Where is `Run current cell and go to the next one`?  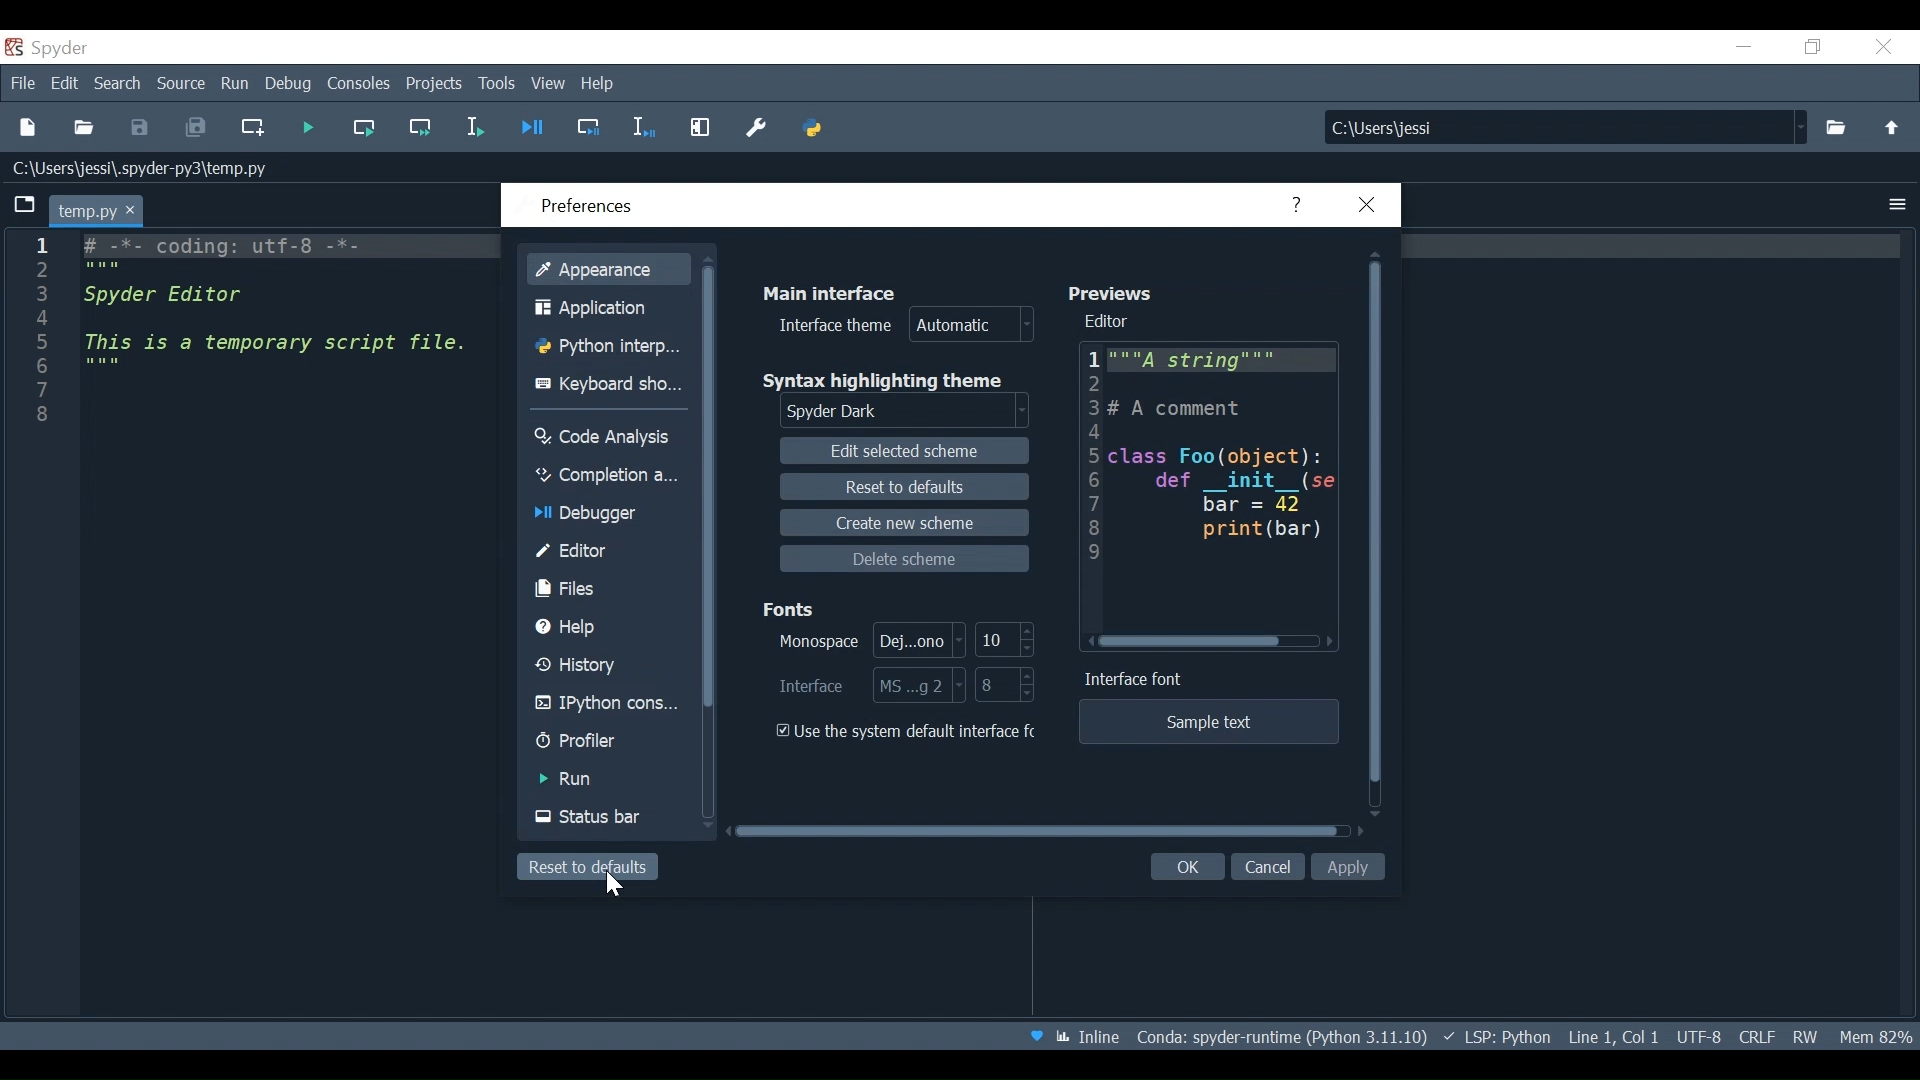
Run current cell and go to the next one is located at coordinates (422, 128).